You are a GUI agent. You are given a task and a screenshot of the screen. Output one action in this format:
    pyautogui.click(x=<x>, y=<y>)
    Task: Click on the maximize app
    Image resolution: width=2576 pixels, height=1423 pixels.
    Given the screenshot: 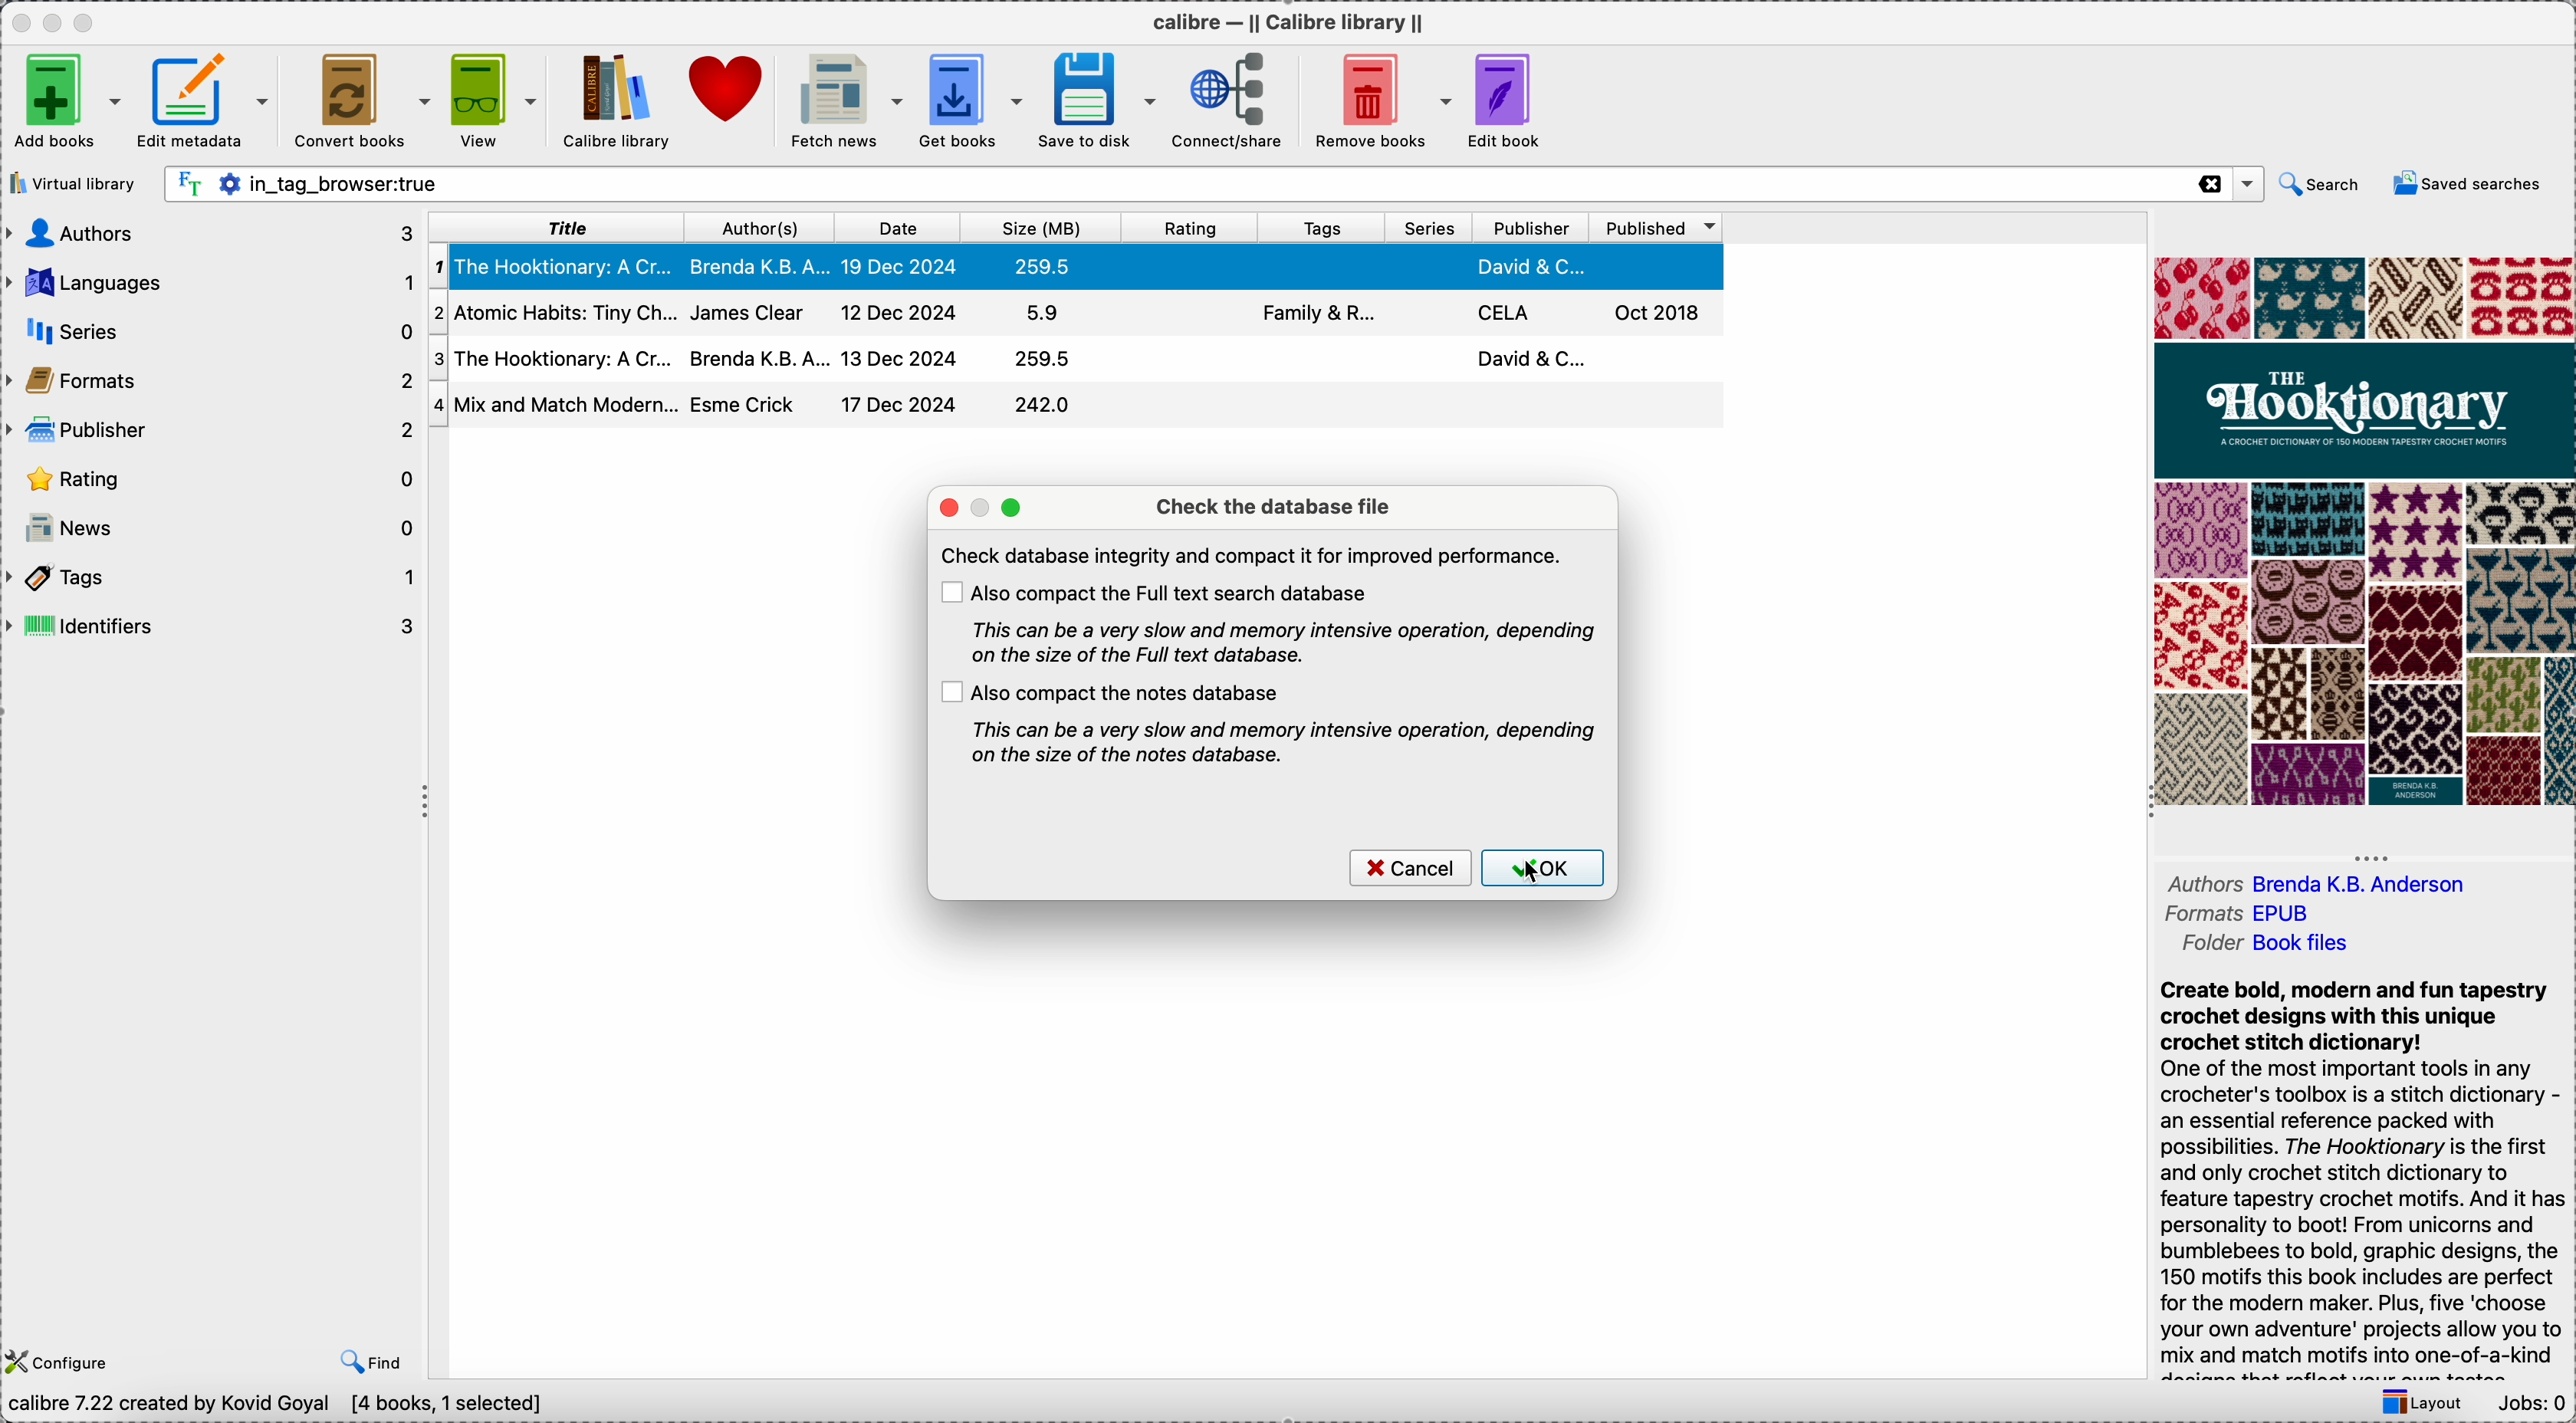 What is the action you would take?
    pyautogui.click(x=92, y=18)
    